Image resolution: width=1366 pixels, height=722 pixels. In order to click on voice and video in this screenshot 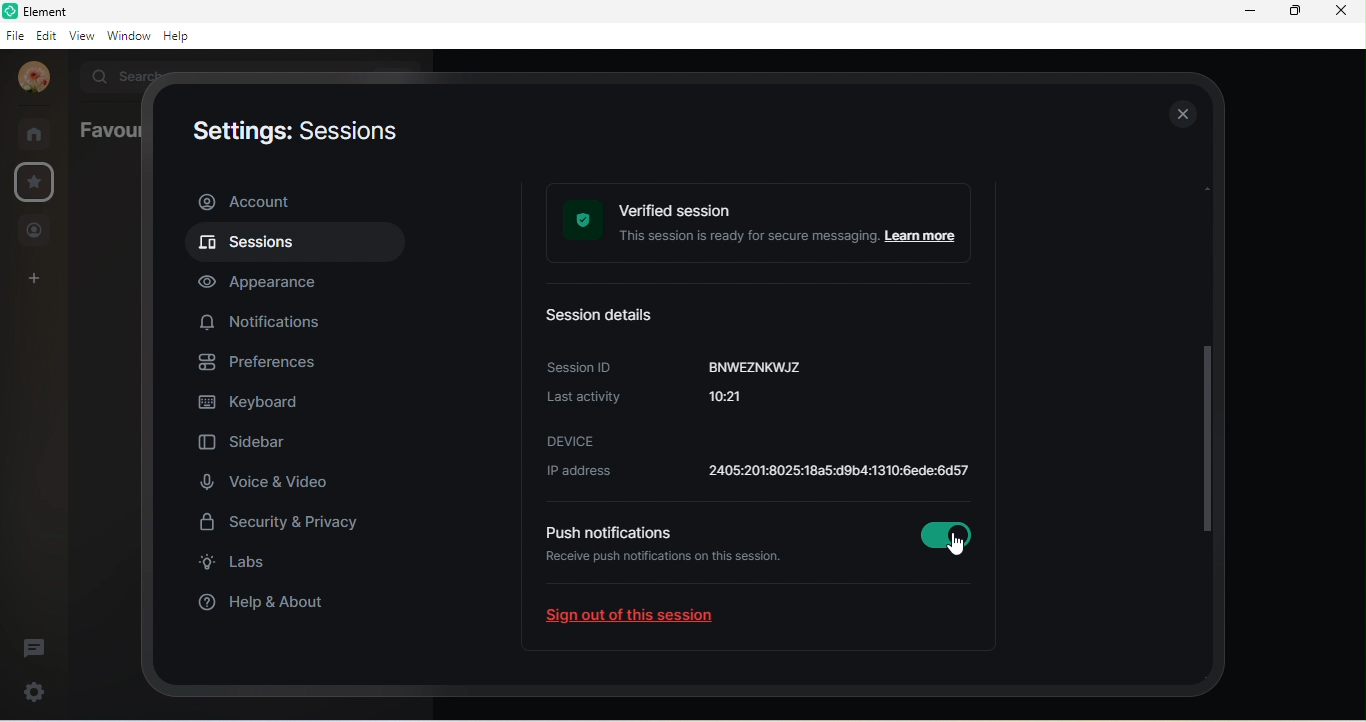, I will do `click(265, 481)`.